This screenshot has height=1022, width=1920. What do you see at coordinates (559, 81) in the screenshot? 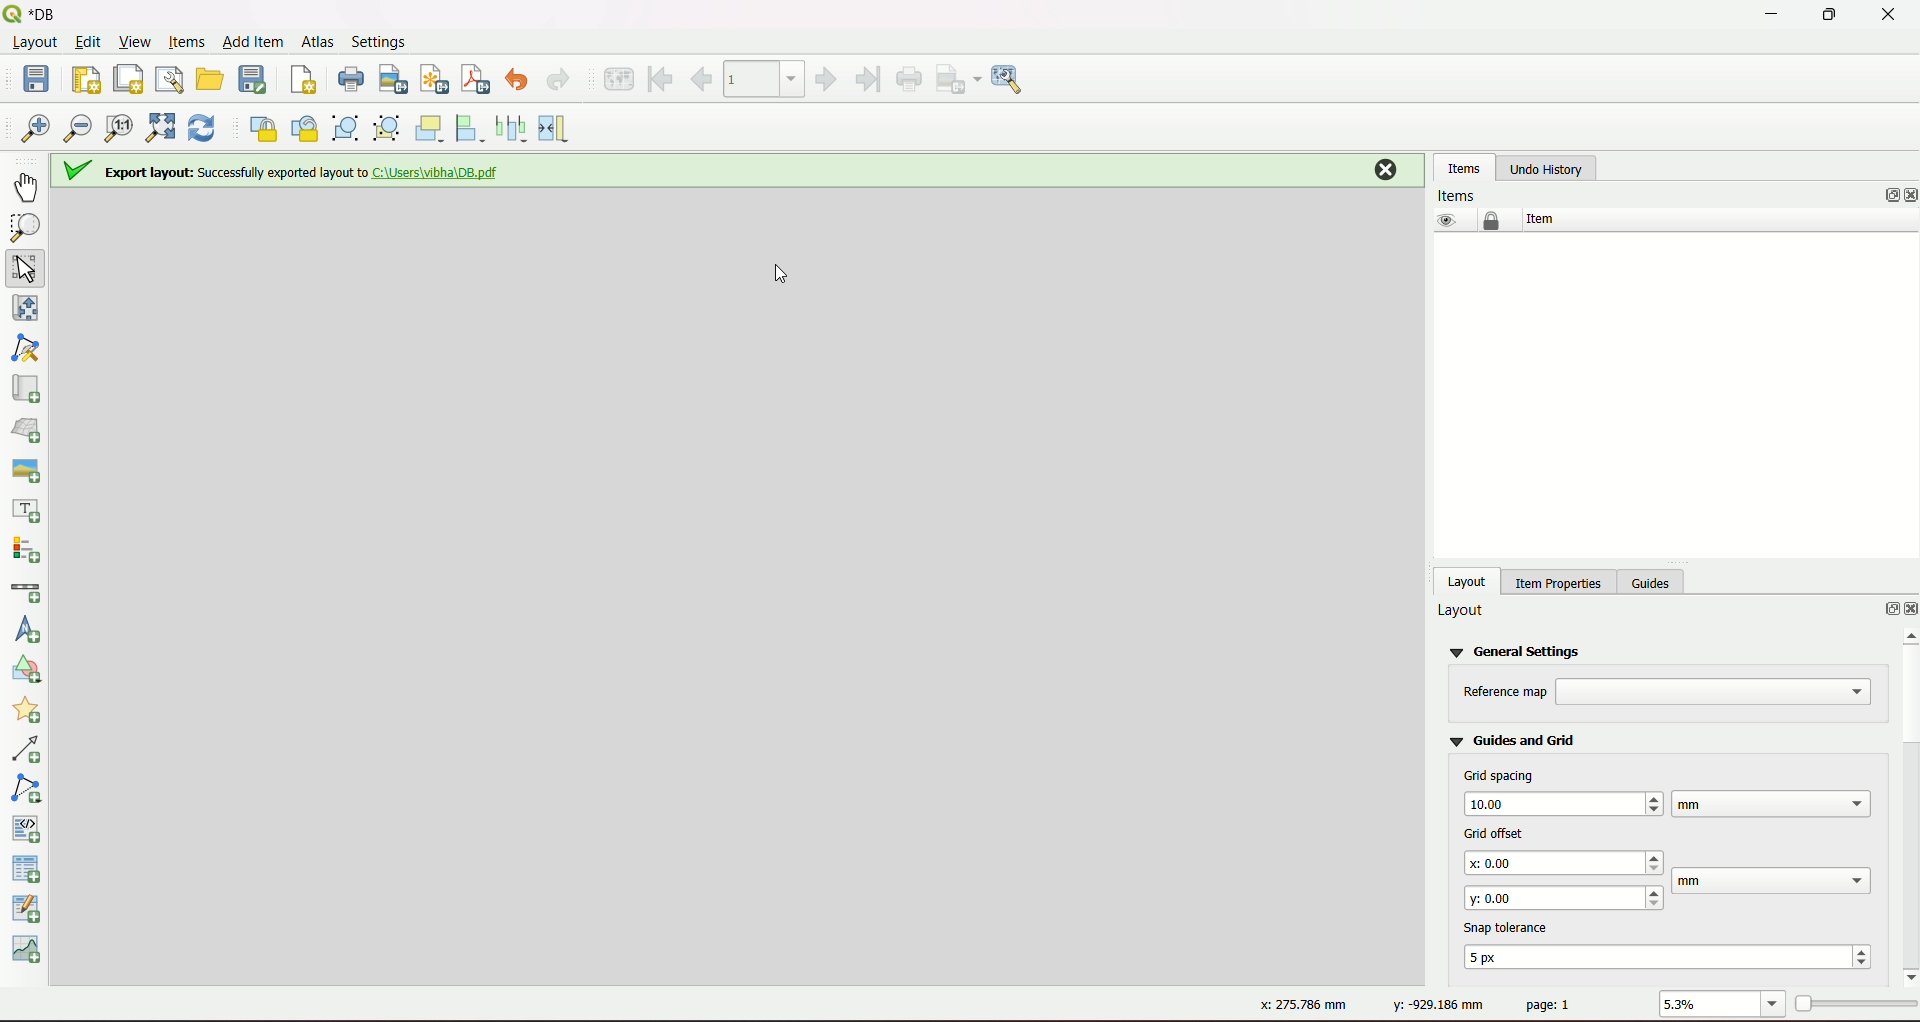
I see `redo` at bounding box center [559, 81].